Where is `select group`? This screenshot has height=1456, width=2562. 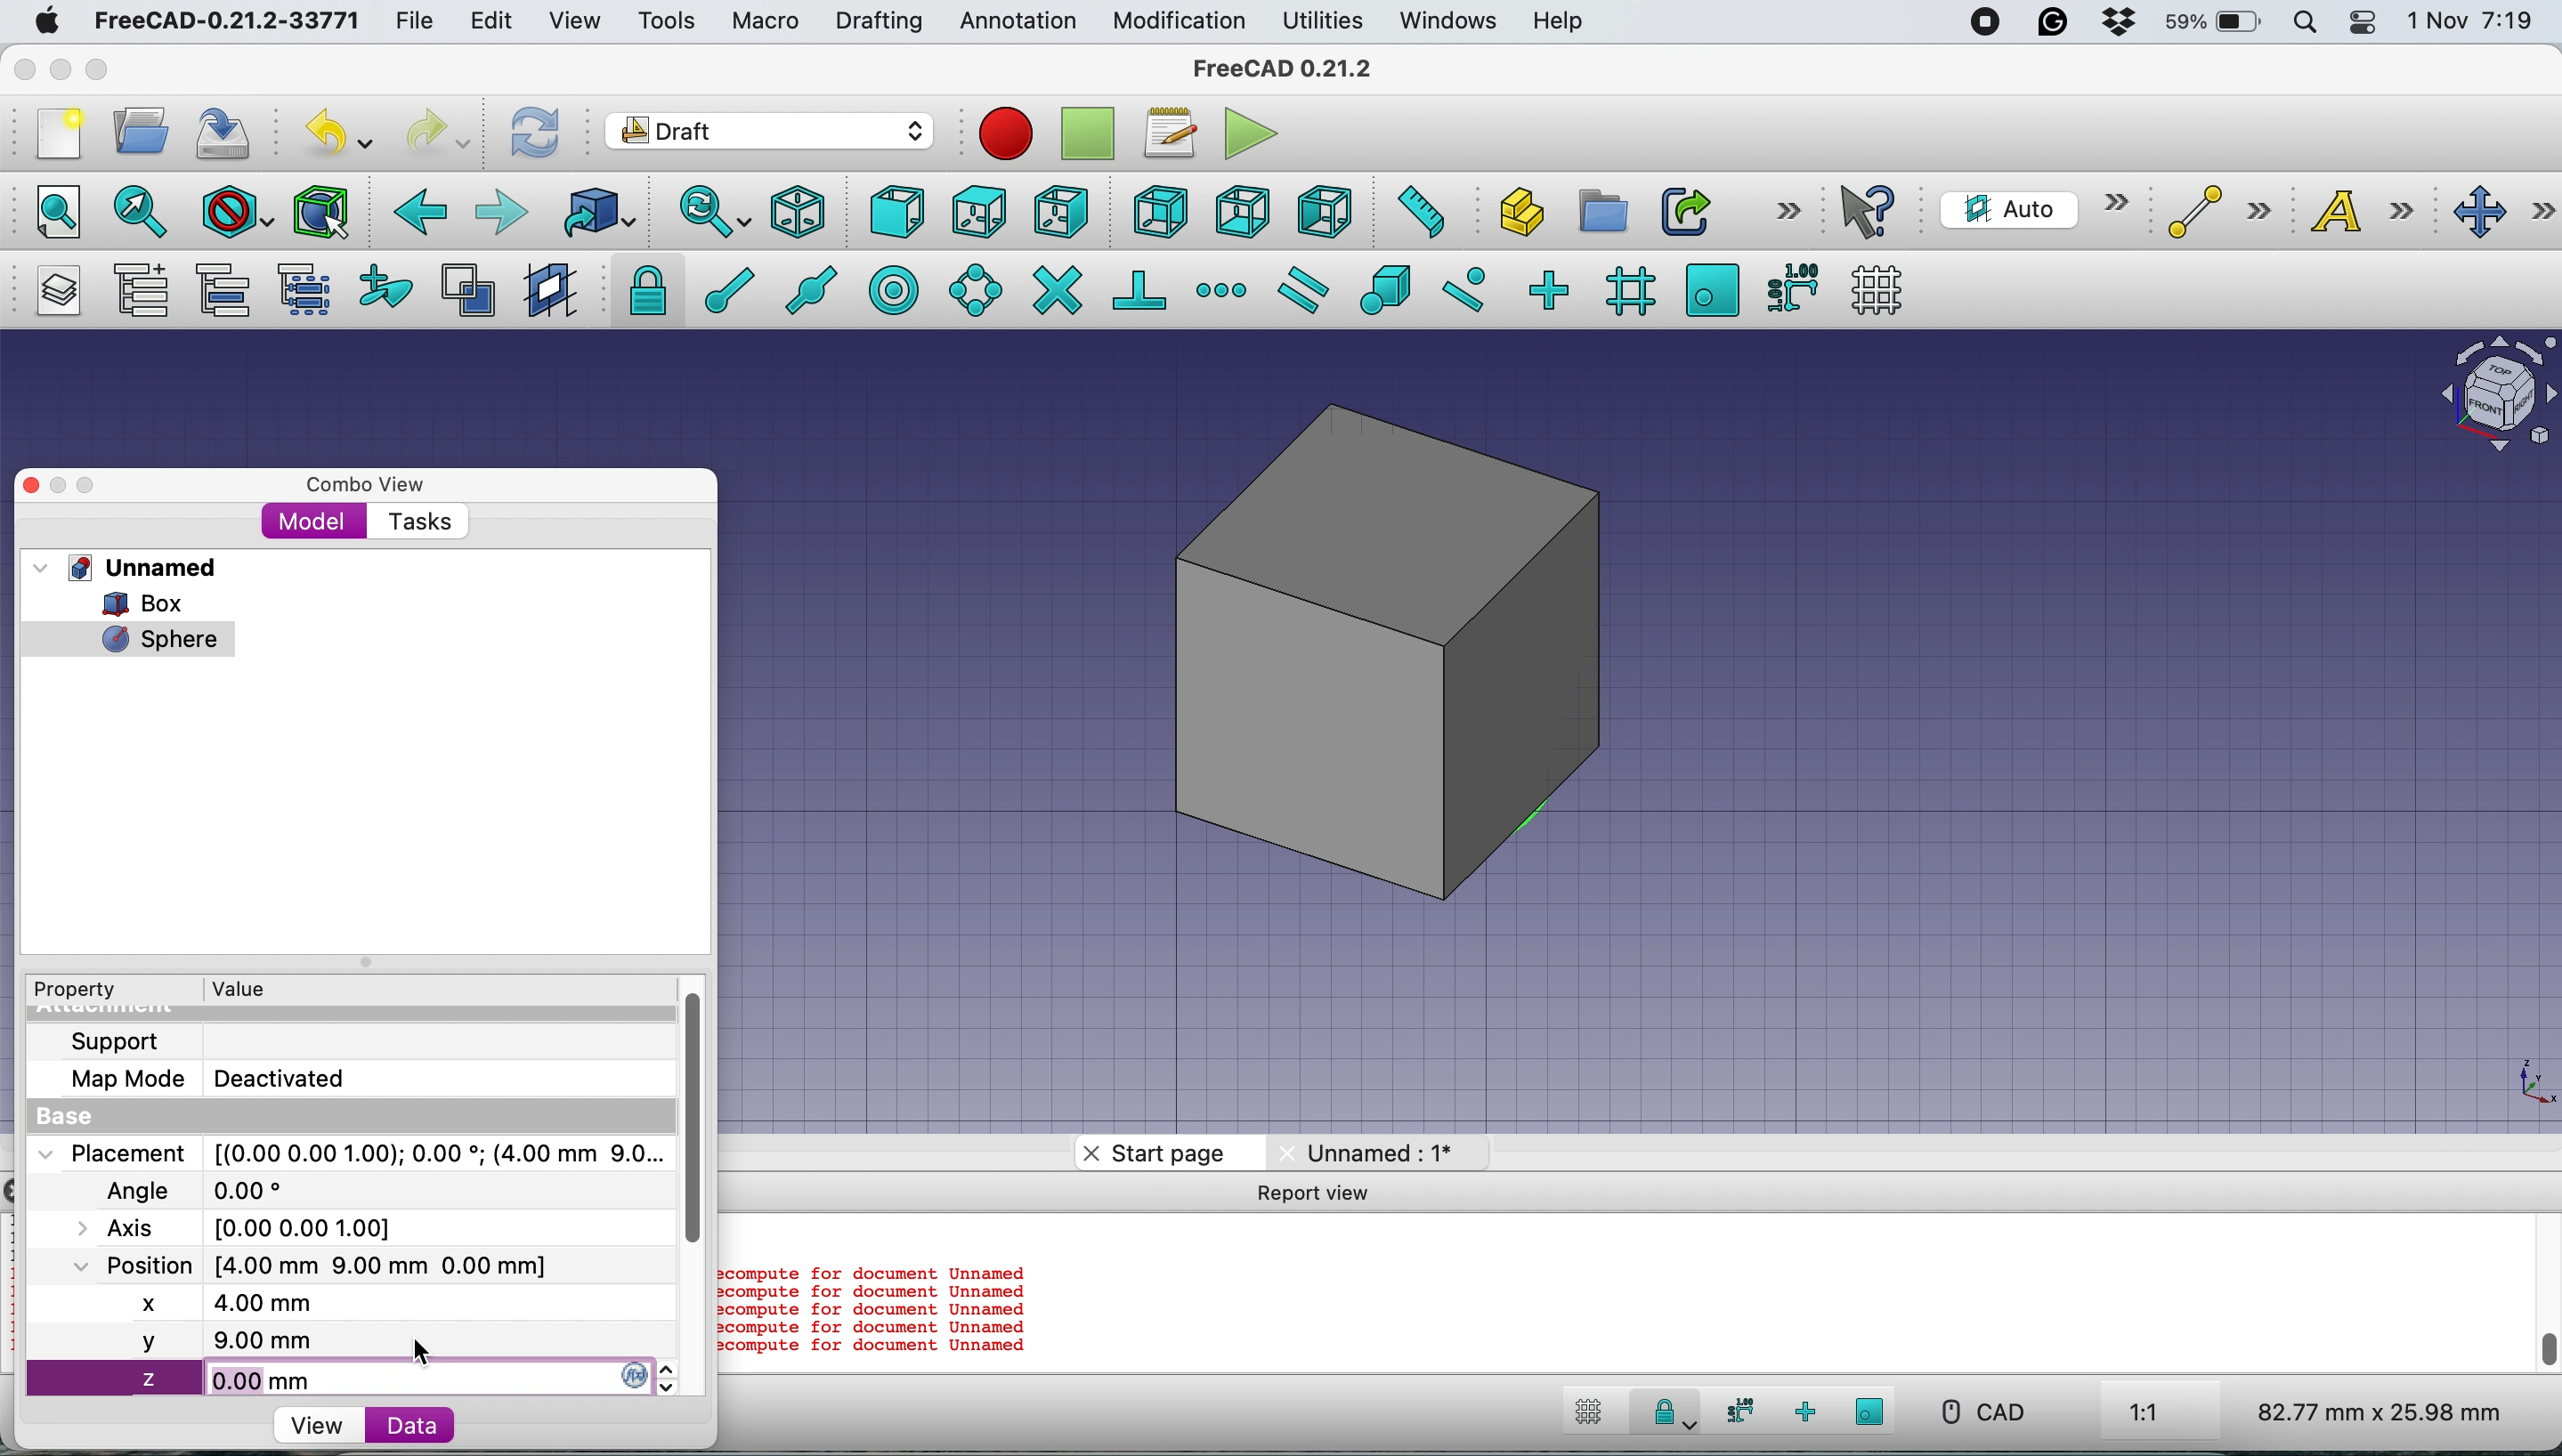
select group is located at coordinates (303, 294).